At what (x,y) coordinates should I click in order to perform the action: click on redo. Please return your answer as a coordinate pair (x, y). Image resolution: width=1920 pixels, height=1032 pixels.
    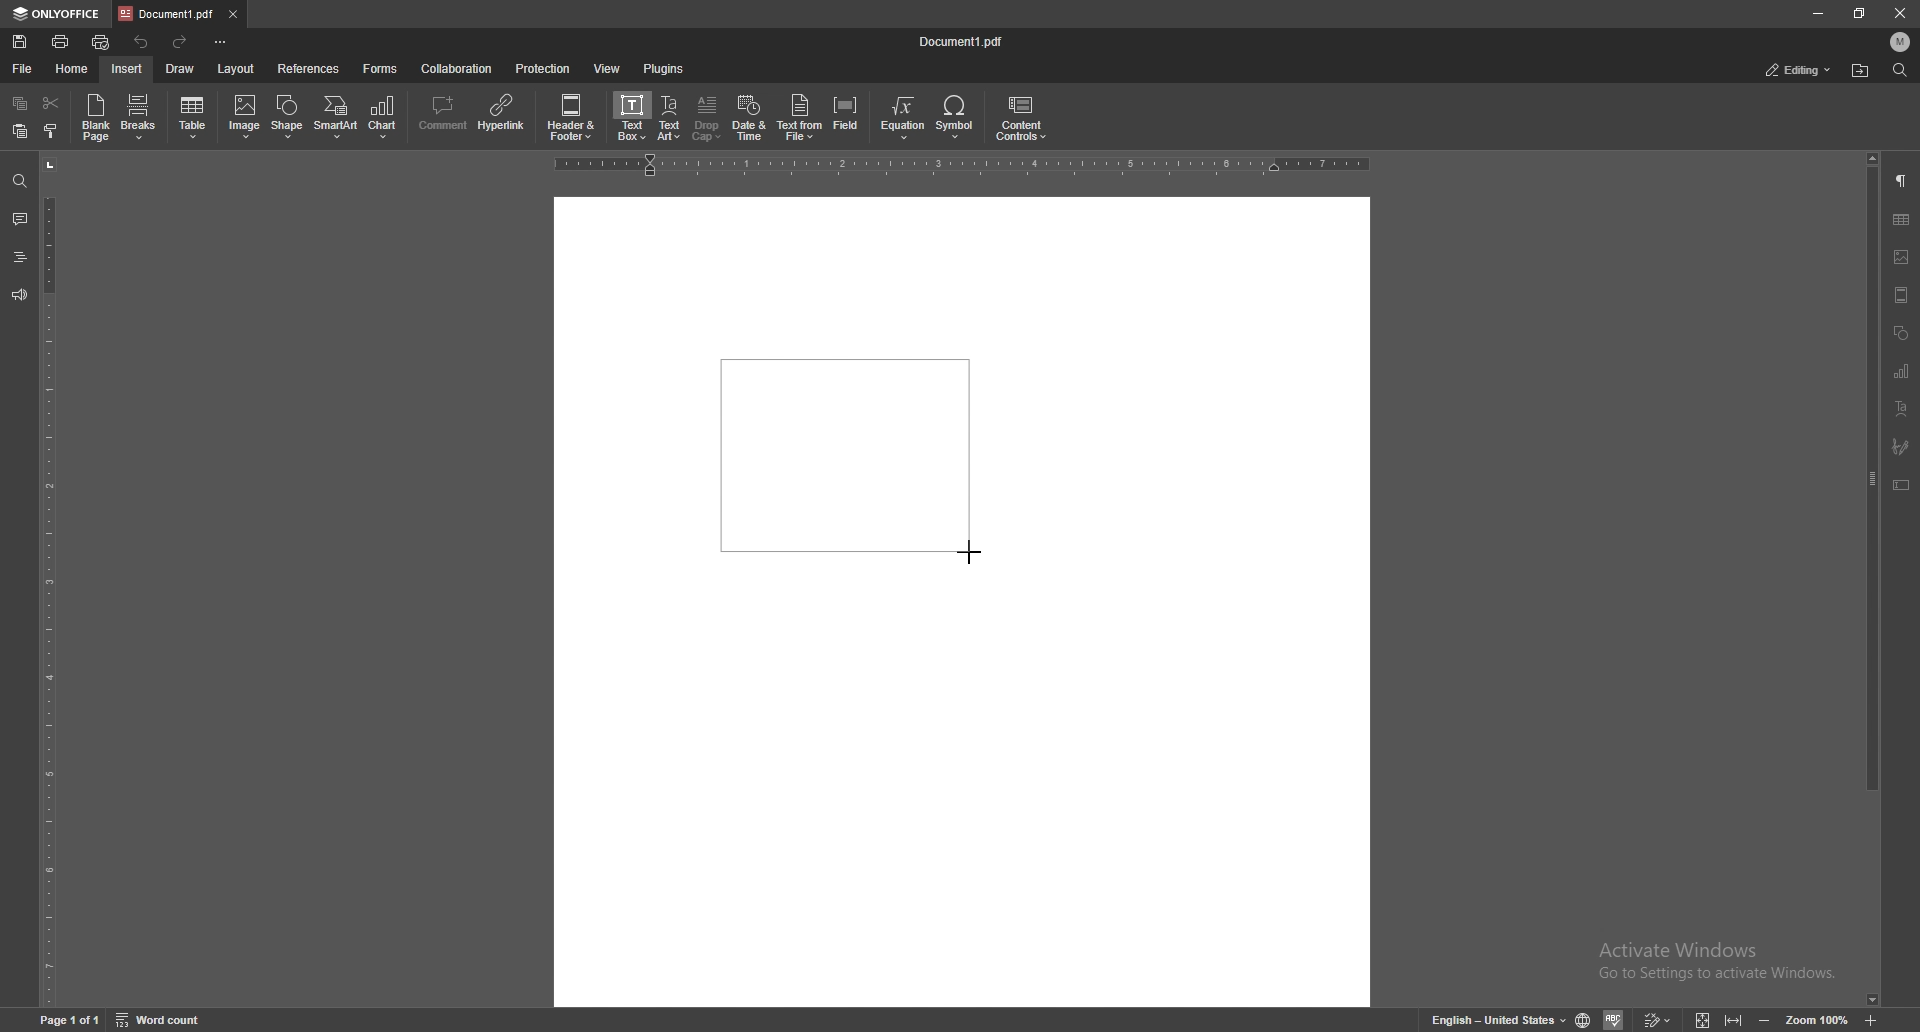
    Looking at the image, I should click on (183, 43).